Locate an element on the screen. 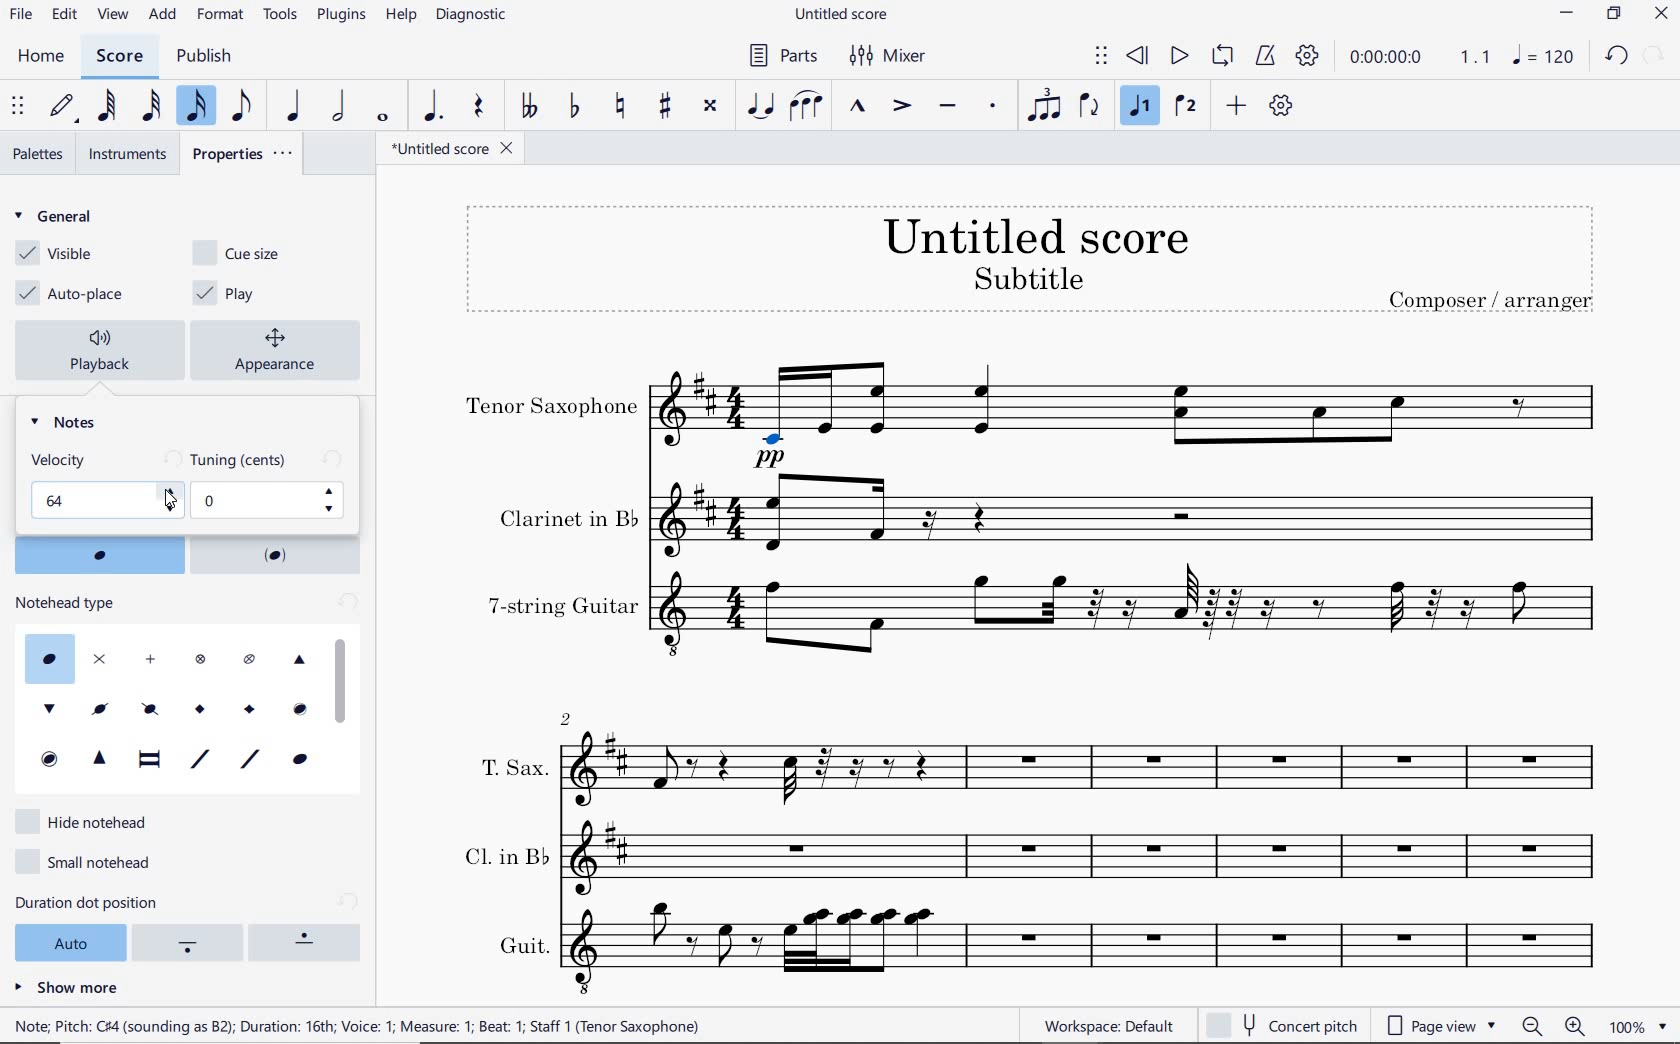 This screenshot has width=1680, height=1044. page view is located at coordinates (1445, 1023).